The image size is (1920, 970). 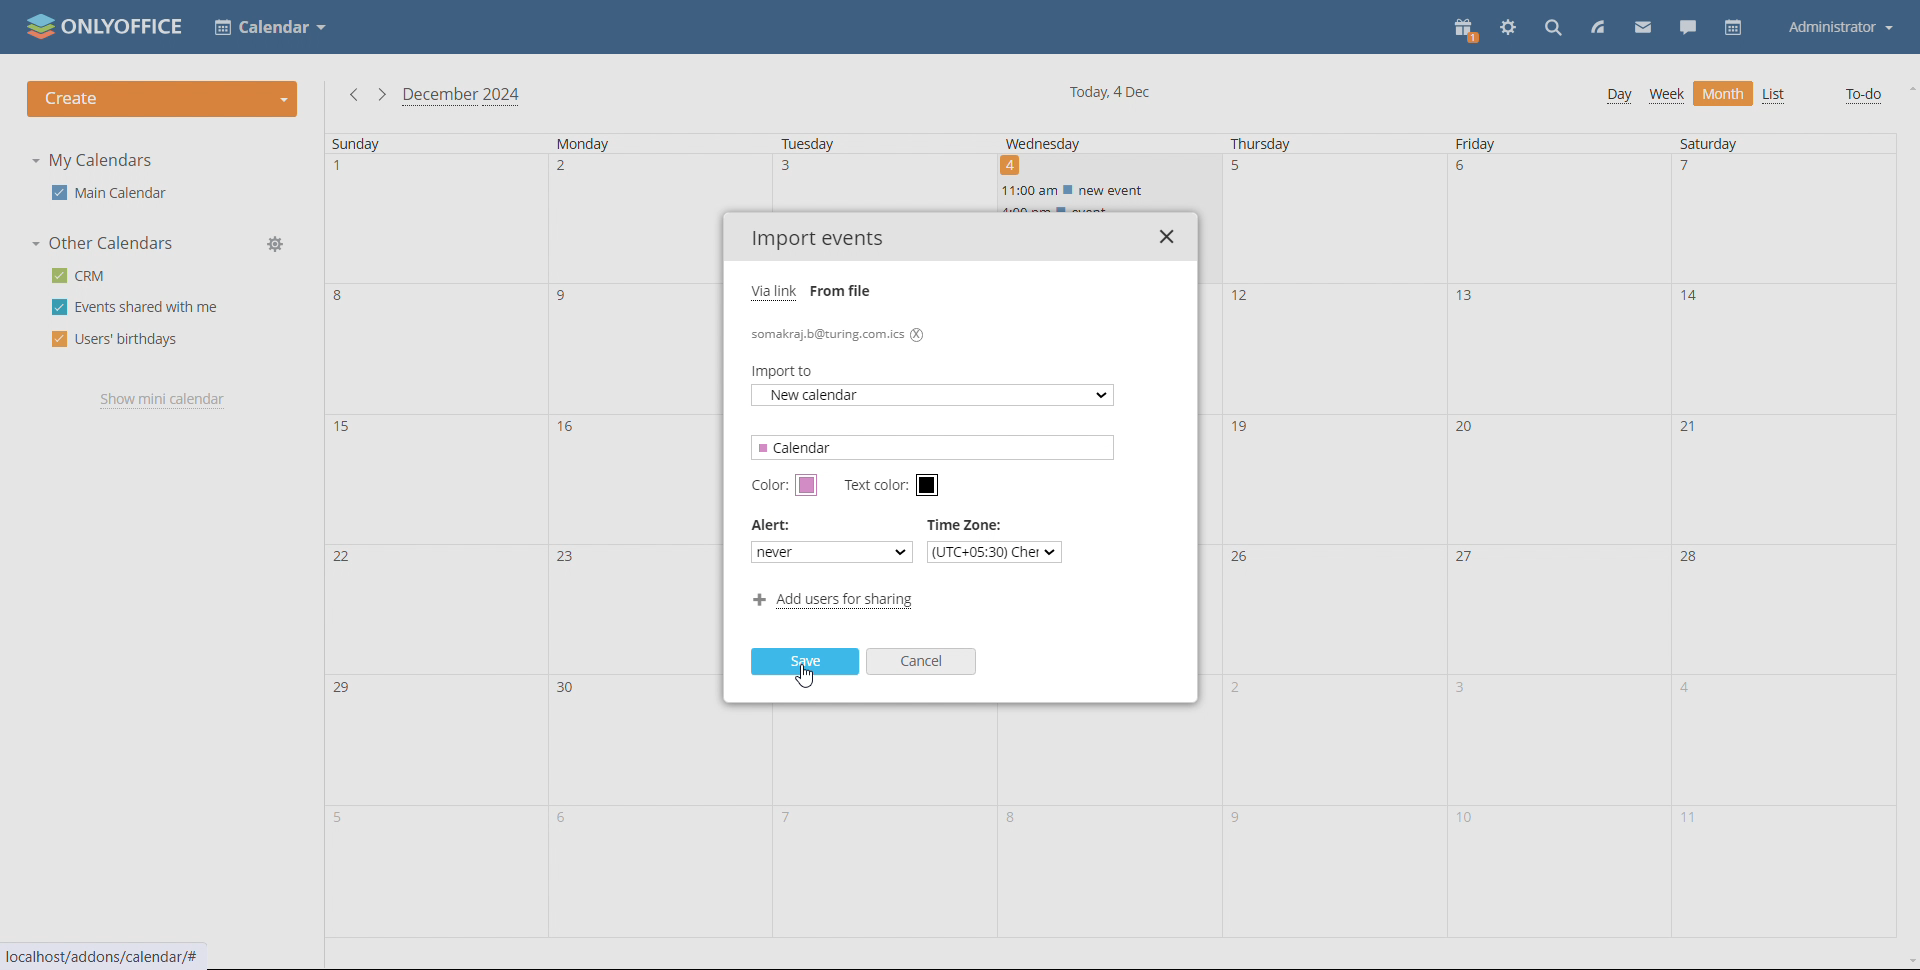 I want to click on set calendar color, so click(x=809, y=486).